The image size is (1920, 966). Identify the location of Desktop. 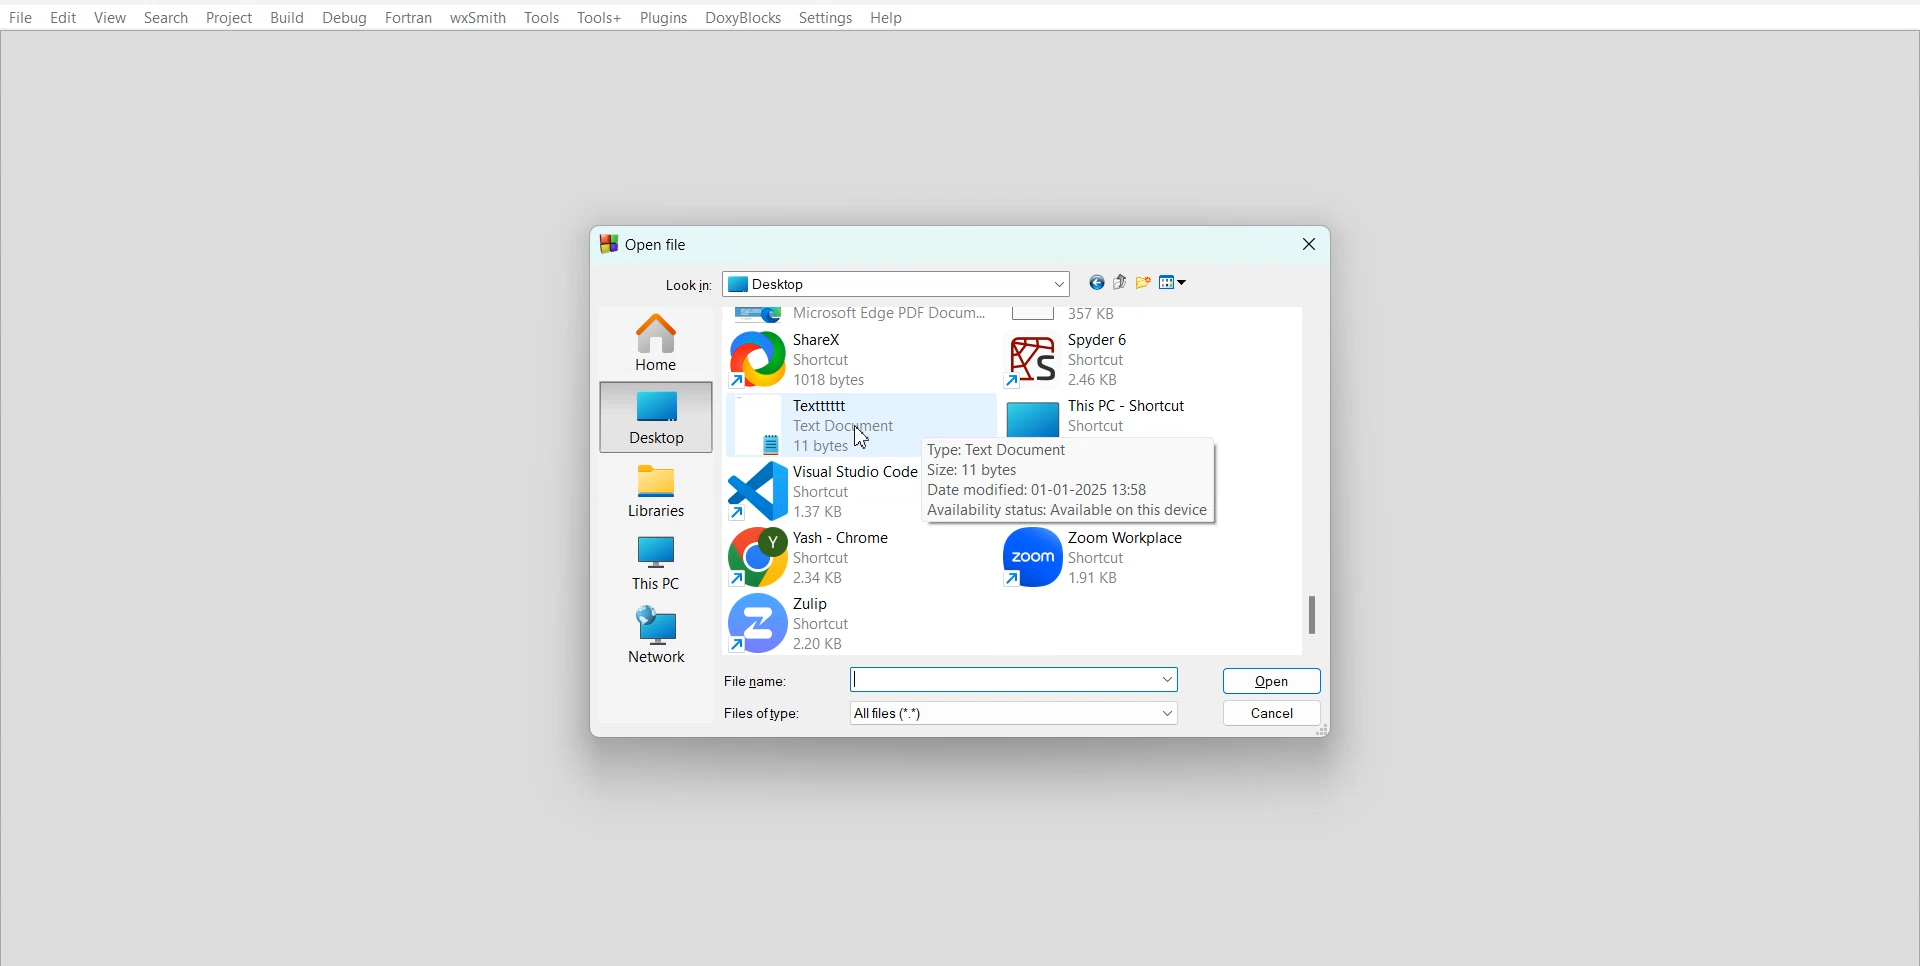
(653, 415).